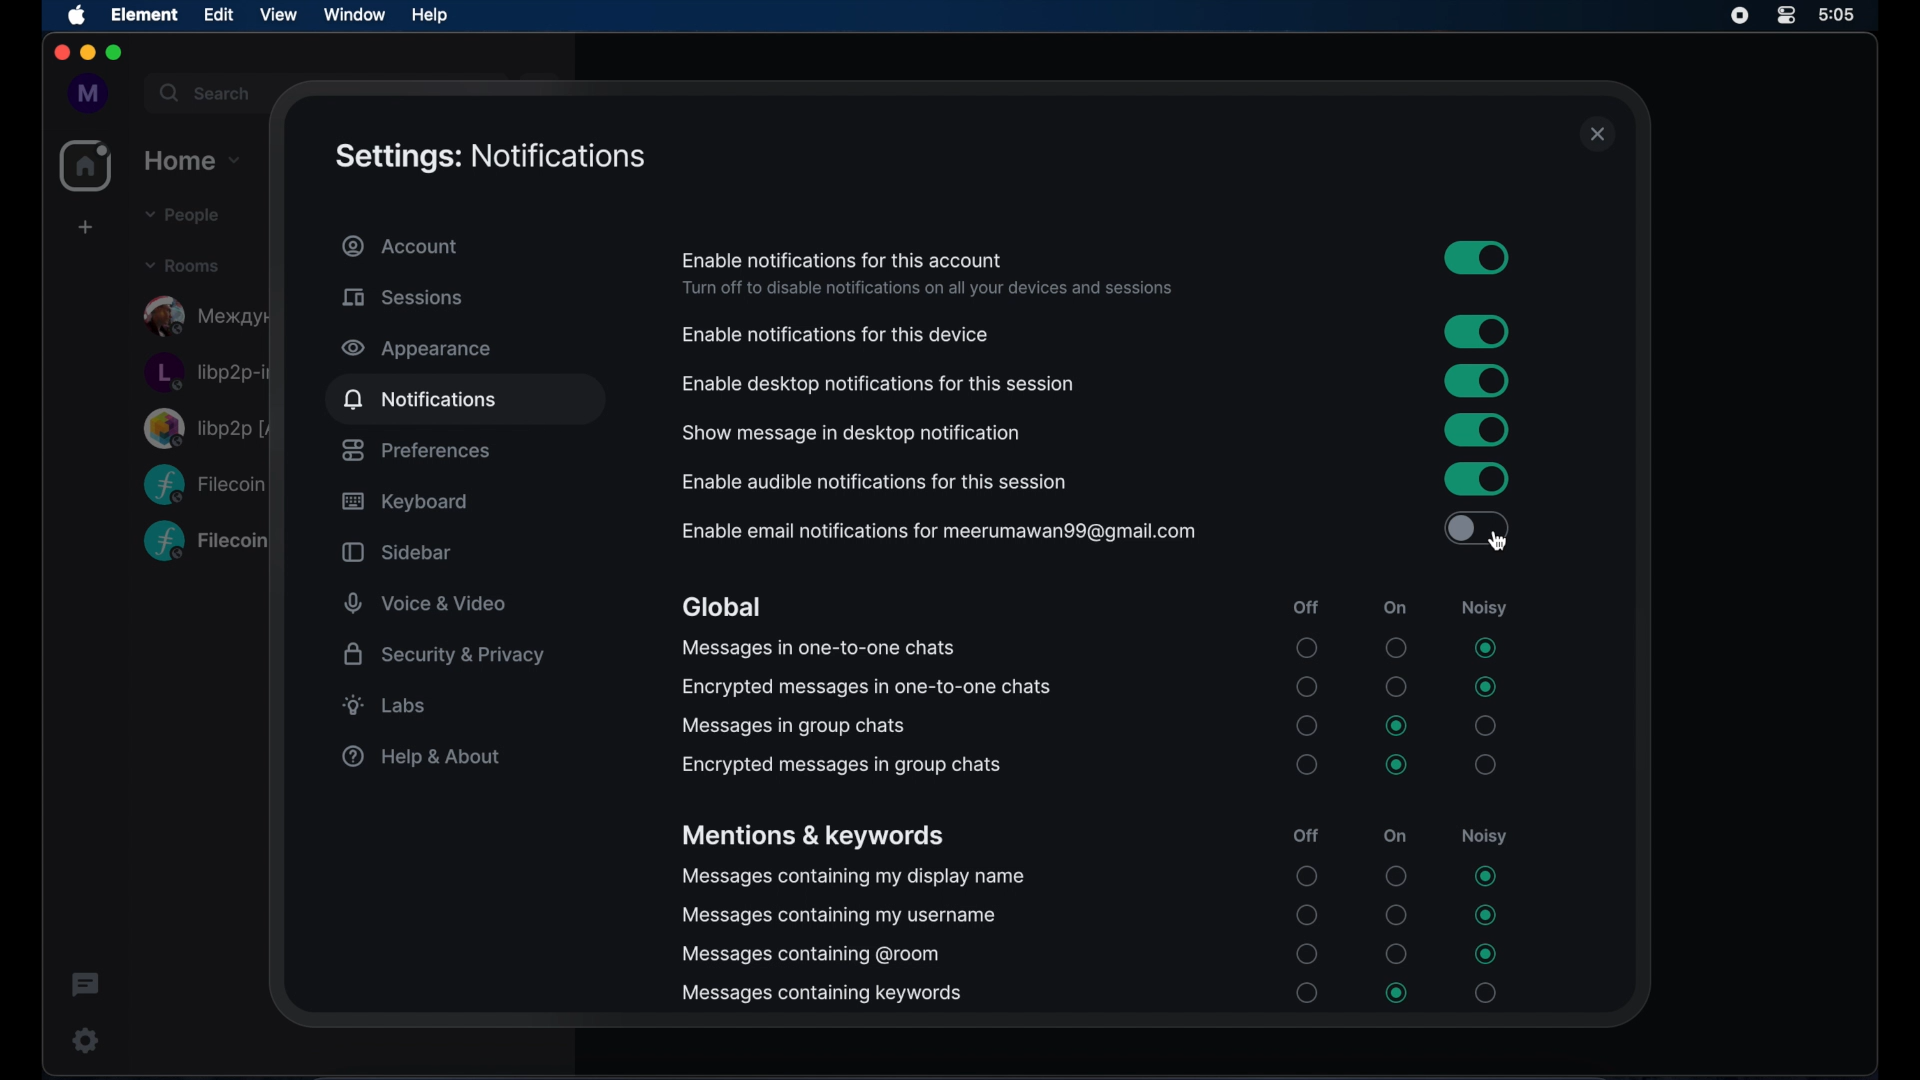  I want to click on noisy, so click(1483, 609).